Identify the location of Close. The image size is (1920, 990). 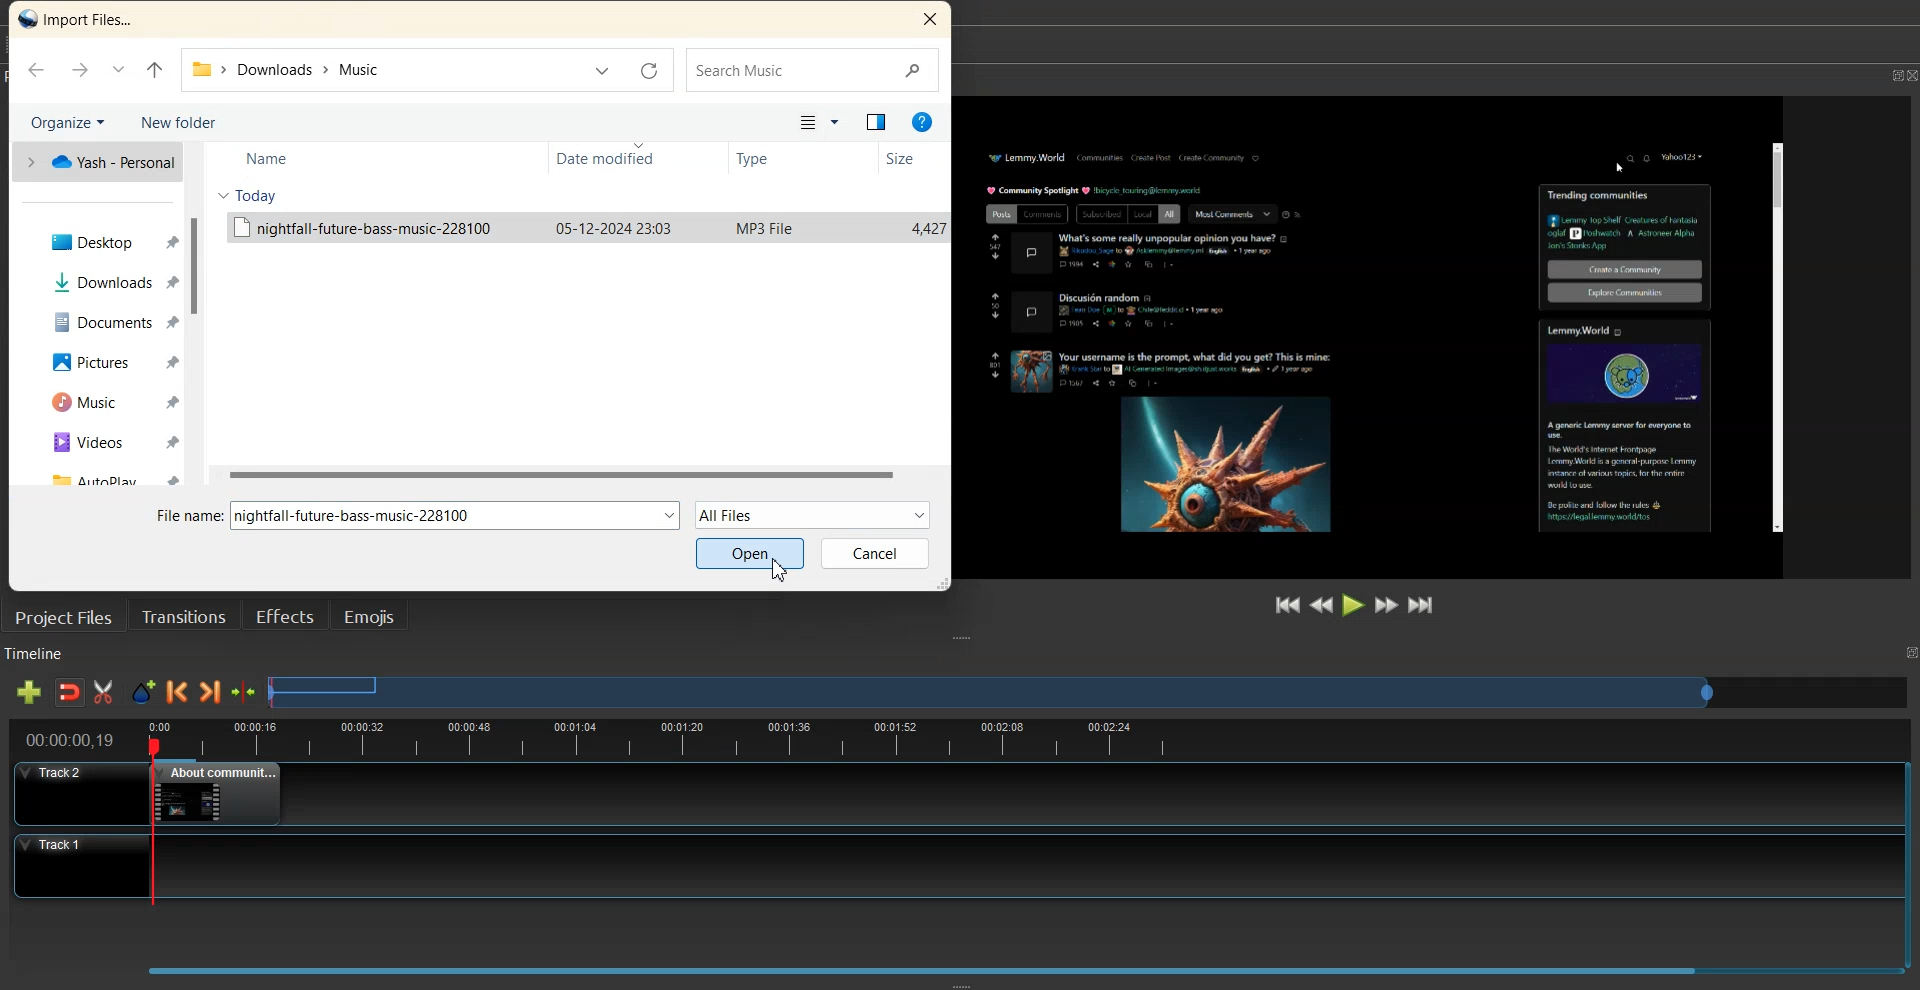
(1908, 74).